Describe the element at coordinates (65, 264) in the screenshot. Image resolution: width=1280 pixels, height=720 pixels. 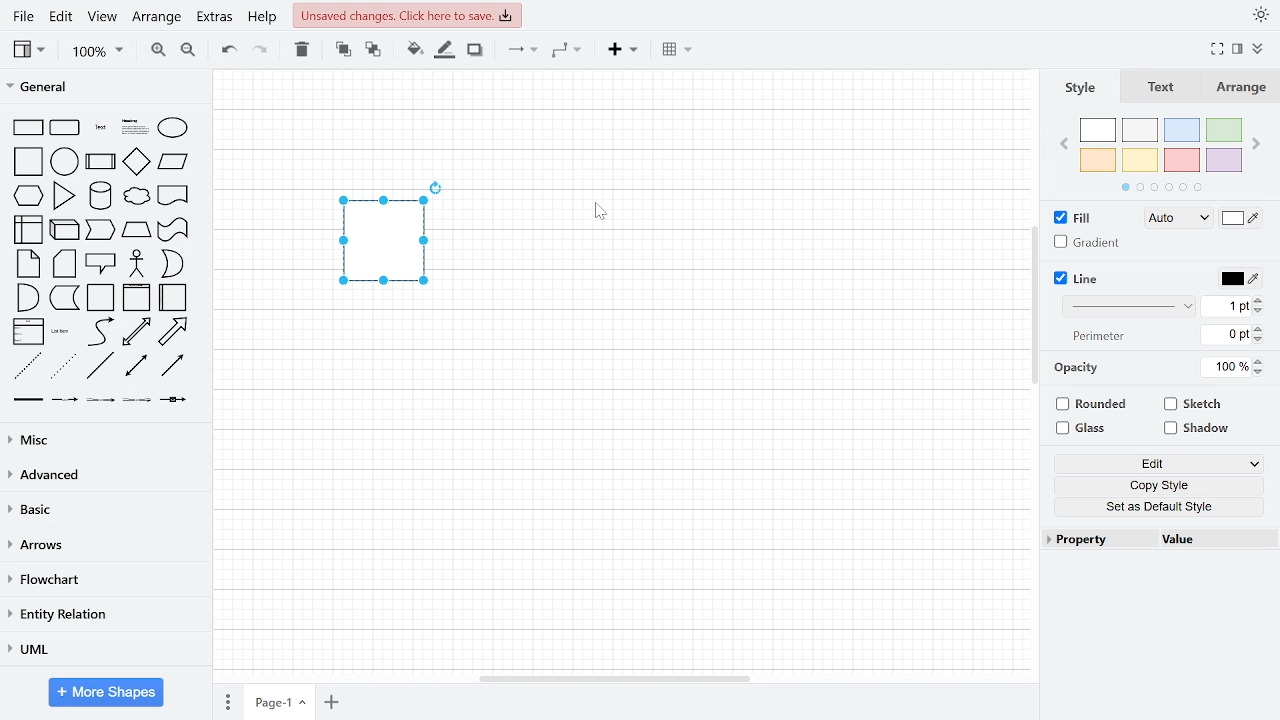
I see `card` at that location.